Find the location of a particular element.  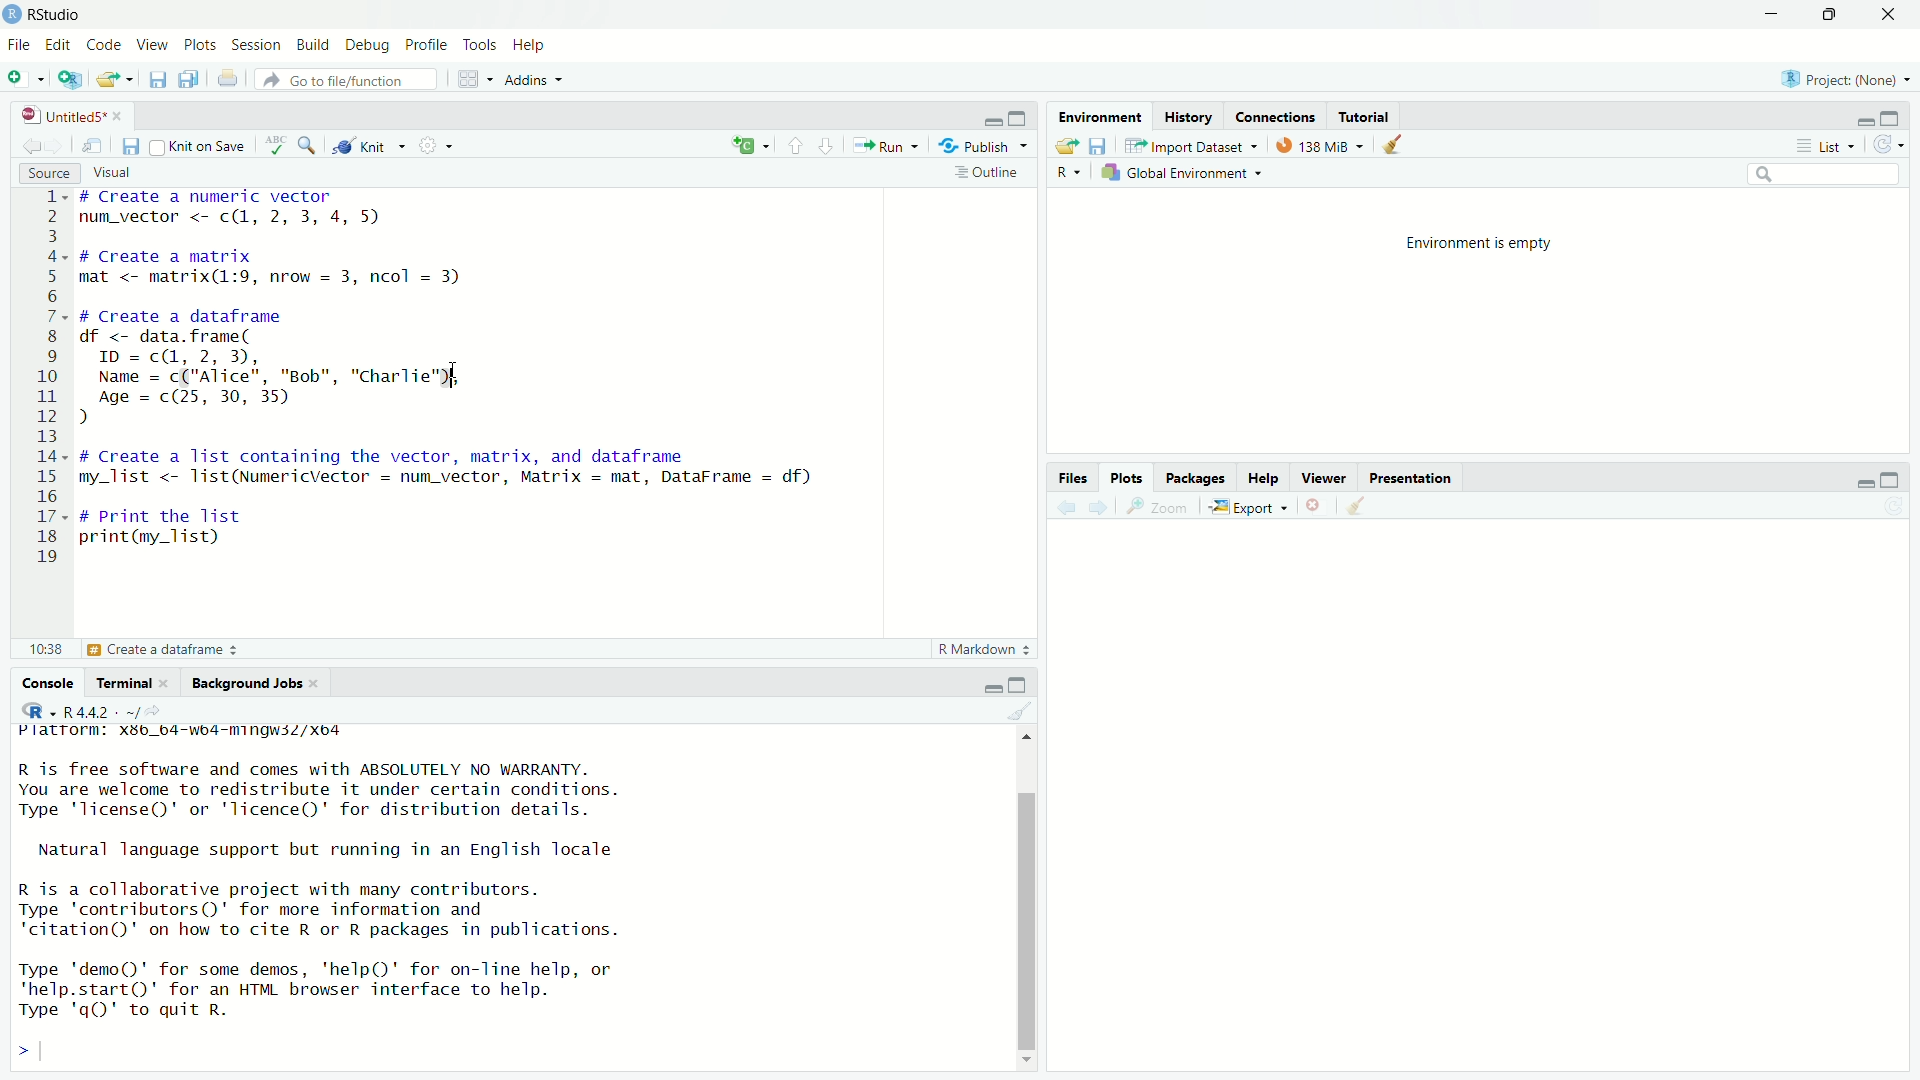

print is located at coordinates (230, 80).